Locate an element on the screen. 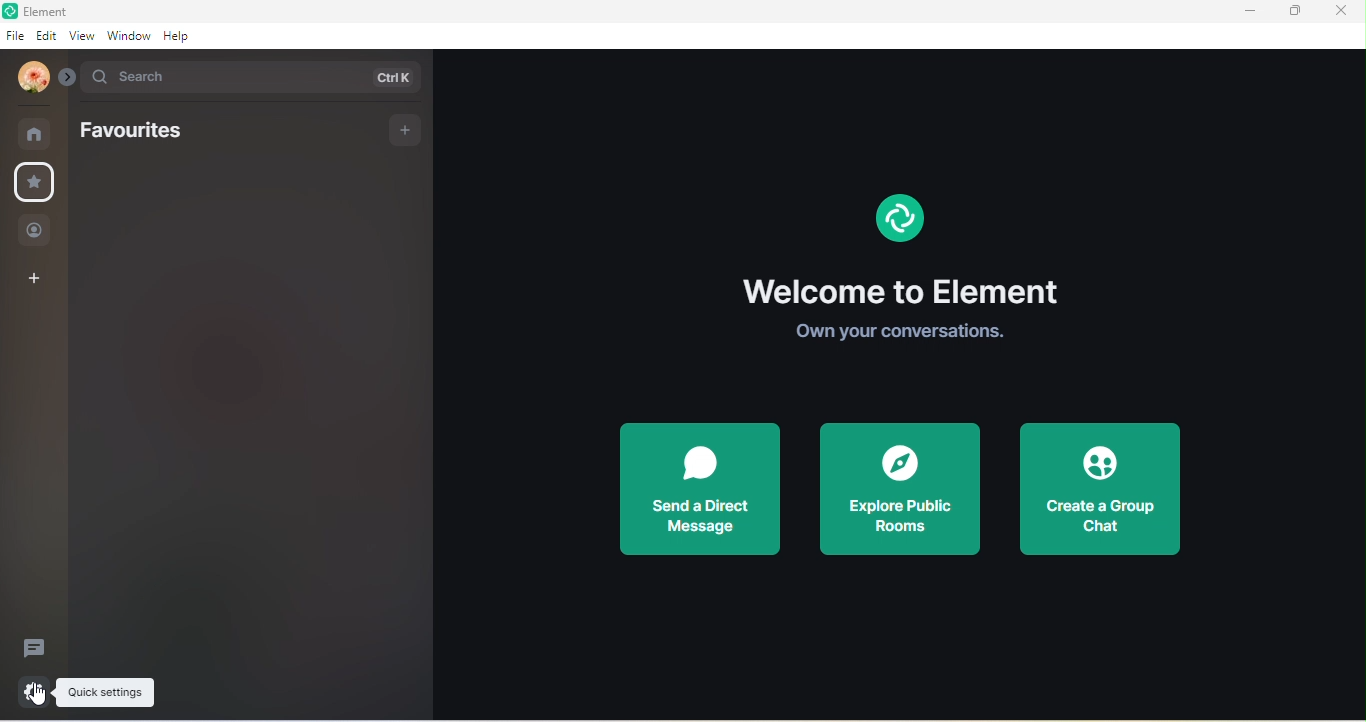 Image resolution: width=1366 pixels, height=722 pixels. expand is located at coordinates (67, 78).